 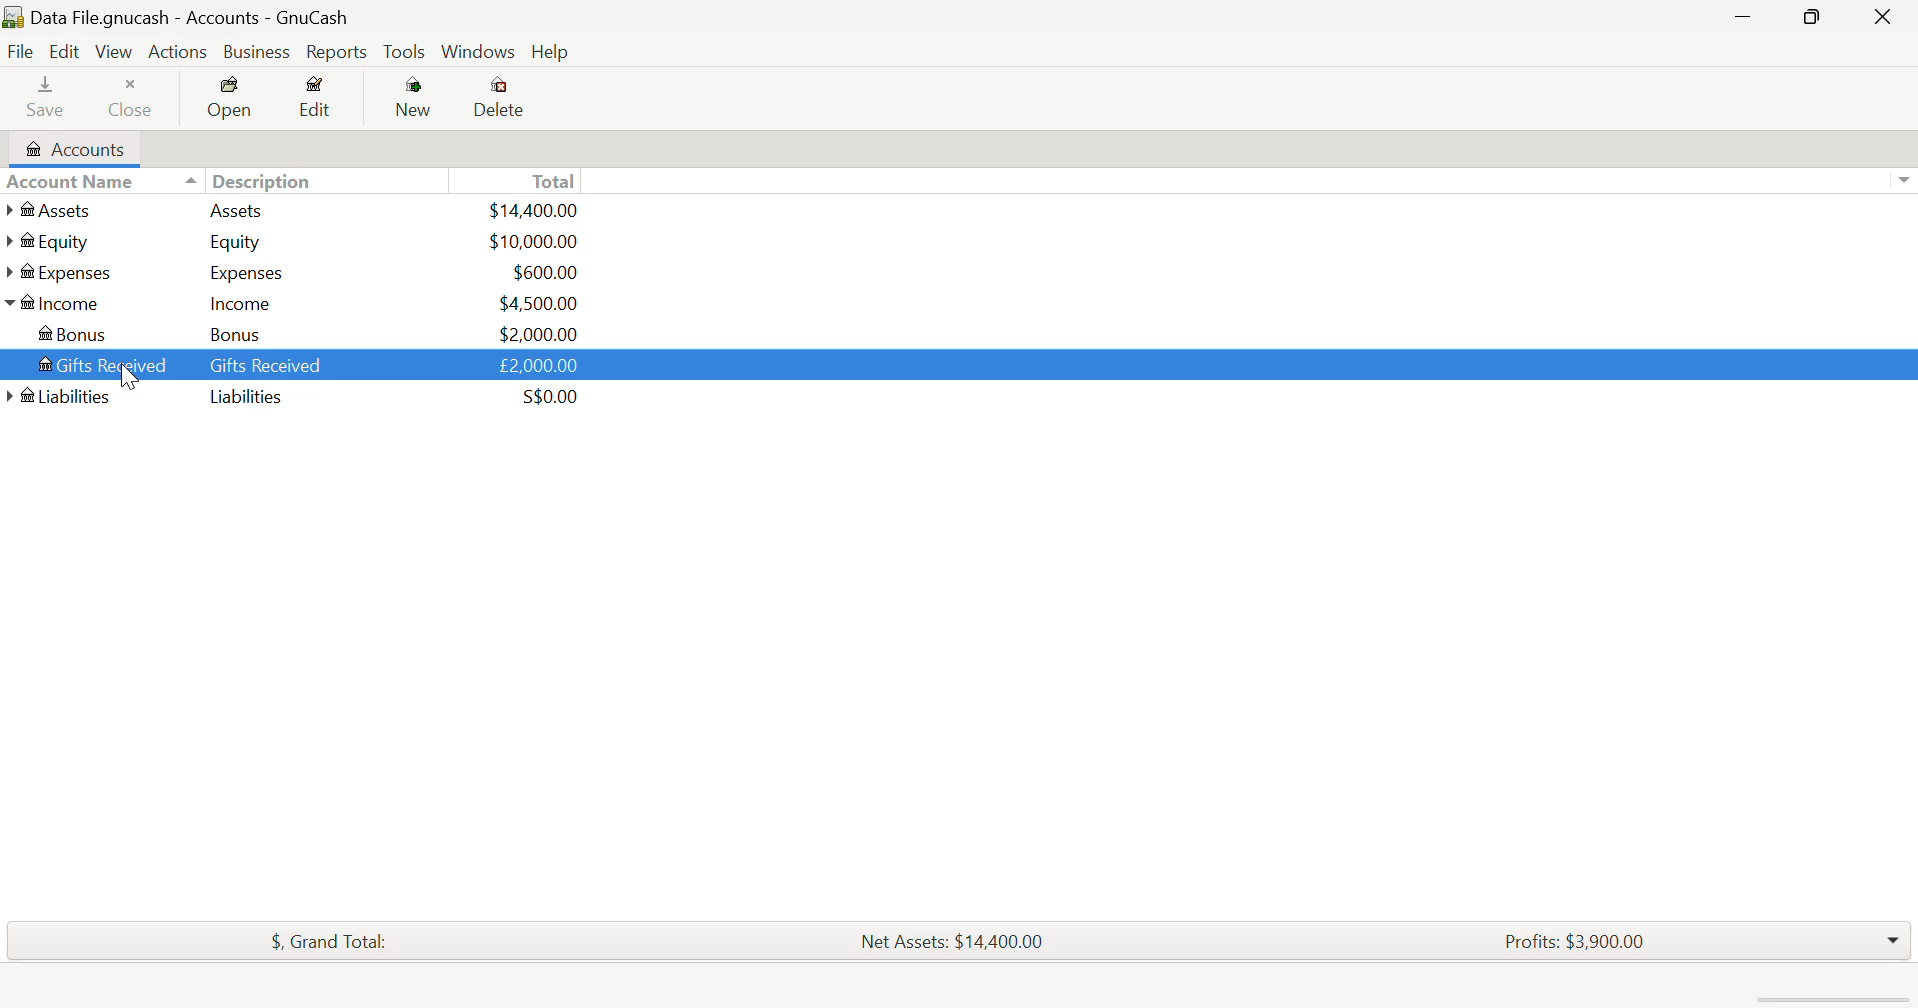 What do you see at coordinates (70, 182) in the screenshot?
I see `Account Name` at bounding box center [70, 182].